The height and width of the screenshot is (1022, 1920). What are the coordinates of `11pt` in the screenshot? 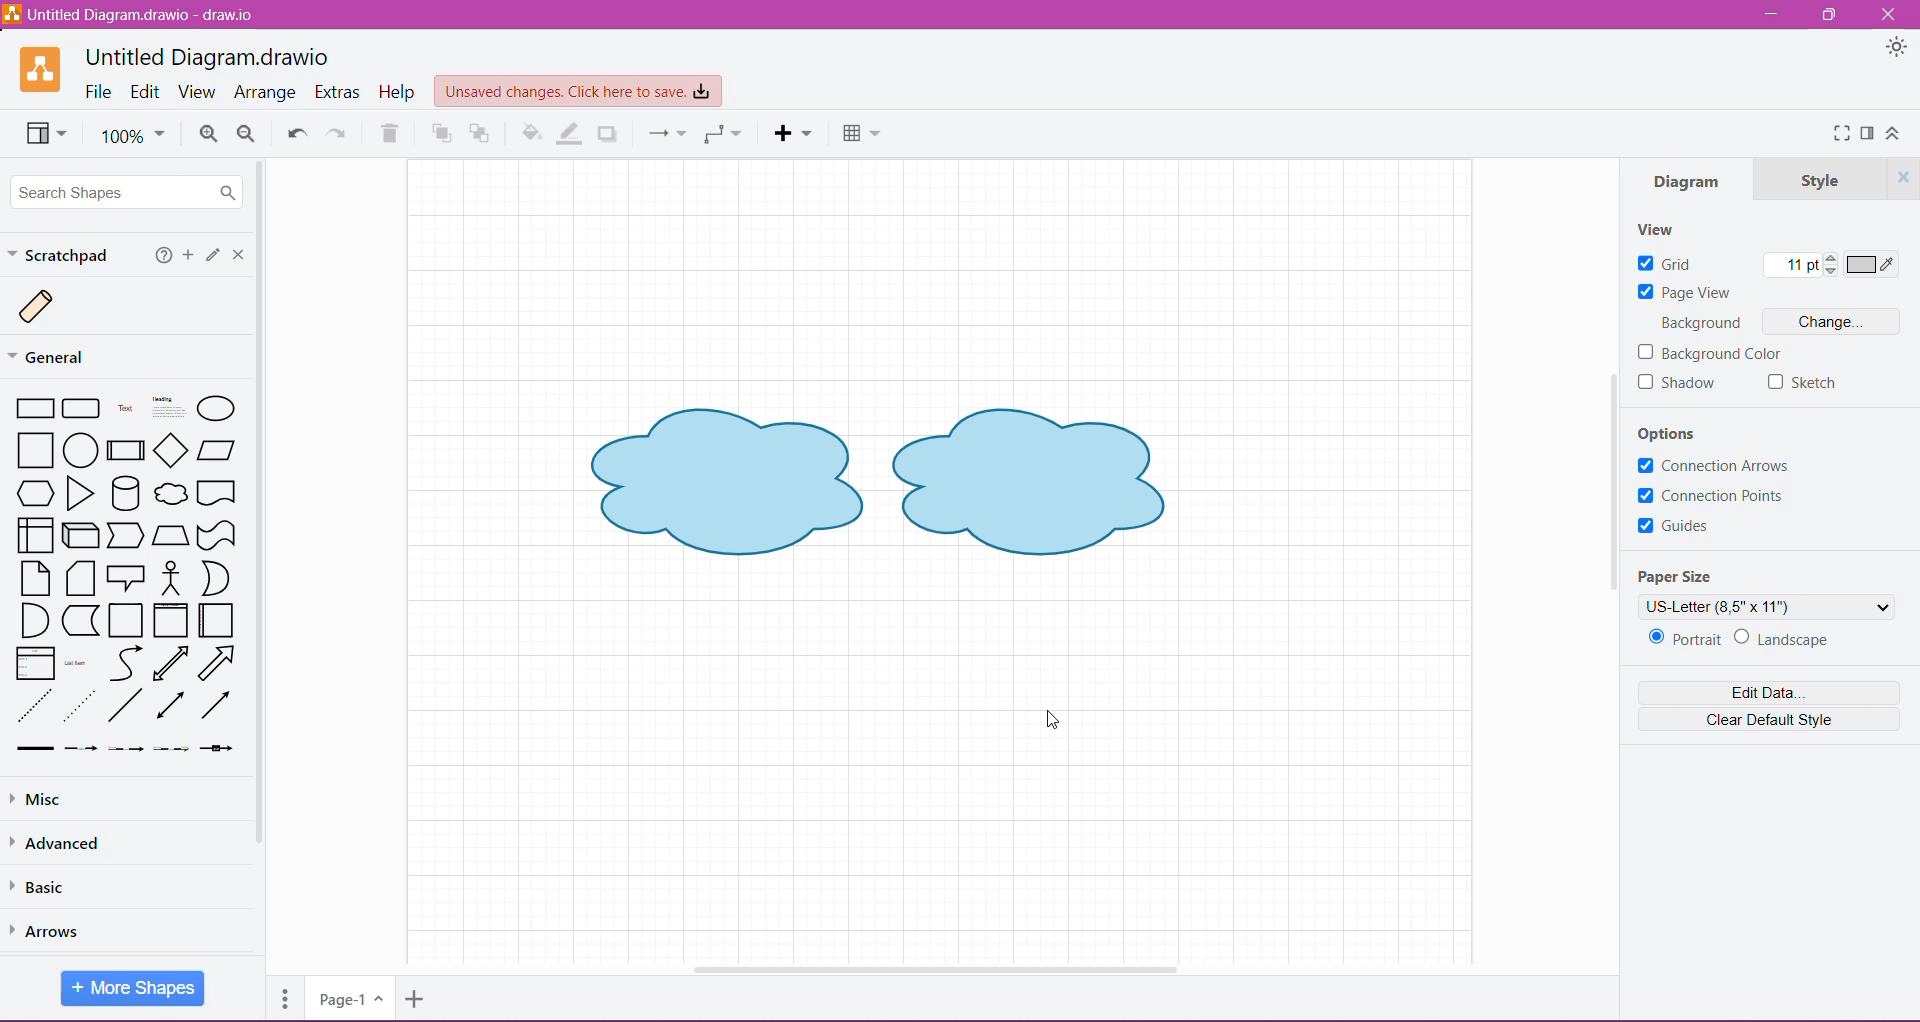 It's located at (1797, 266).